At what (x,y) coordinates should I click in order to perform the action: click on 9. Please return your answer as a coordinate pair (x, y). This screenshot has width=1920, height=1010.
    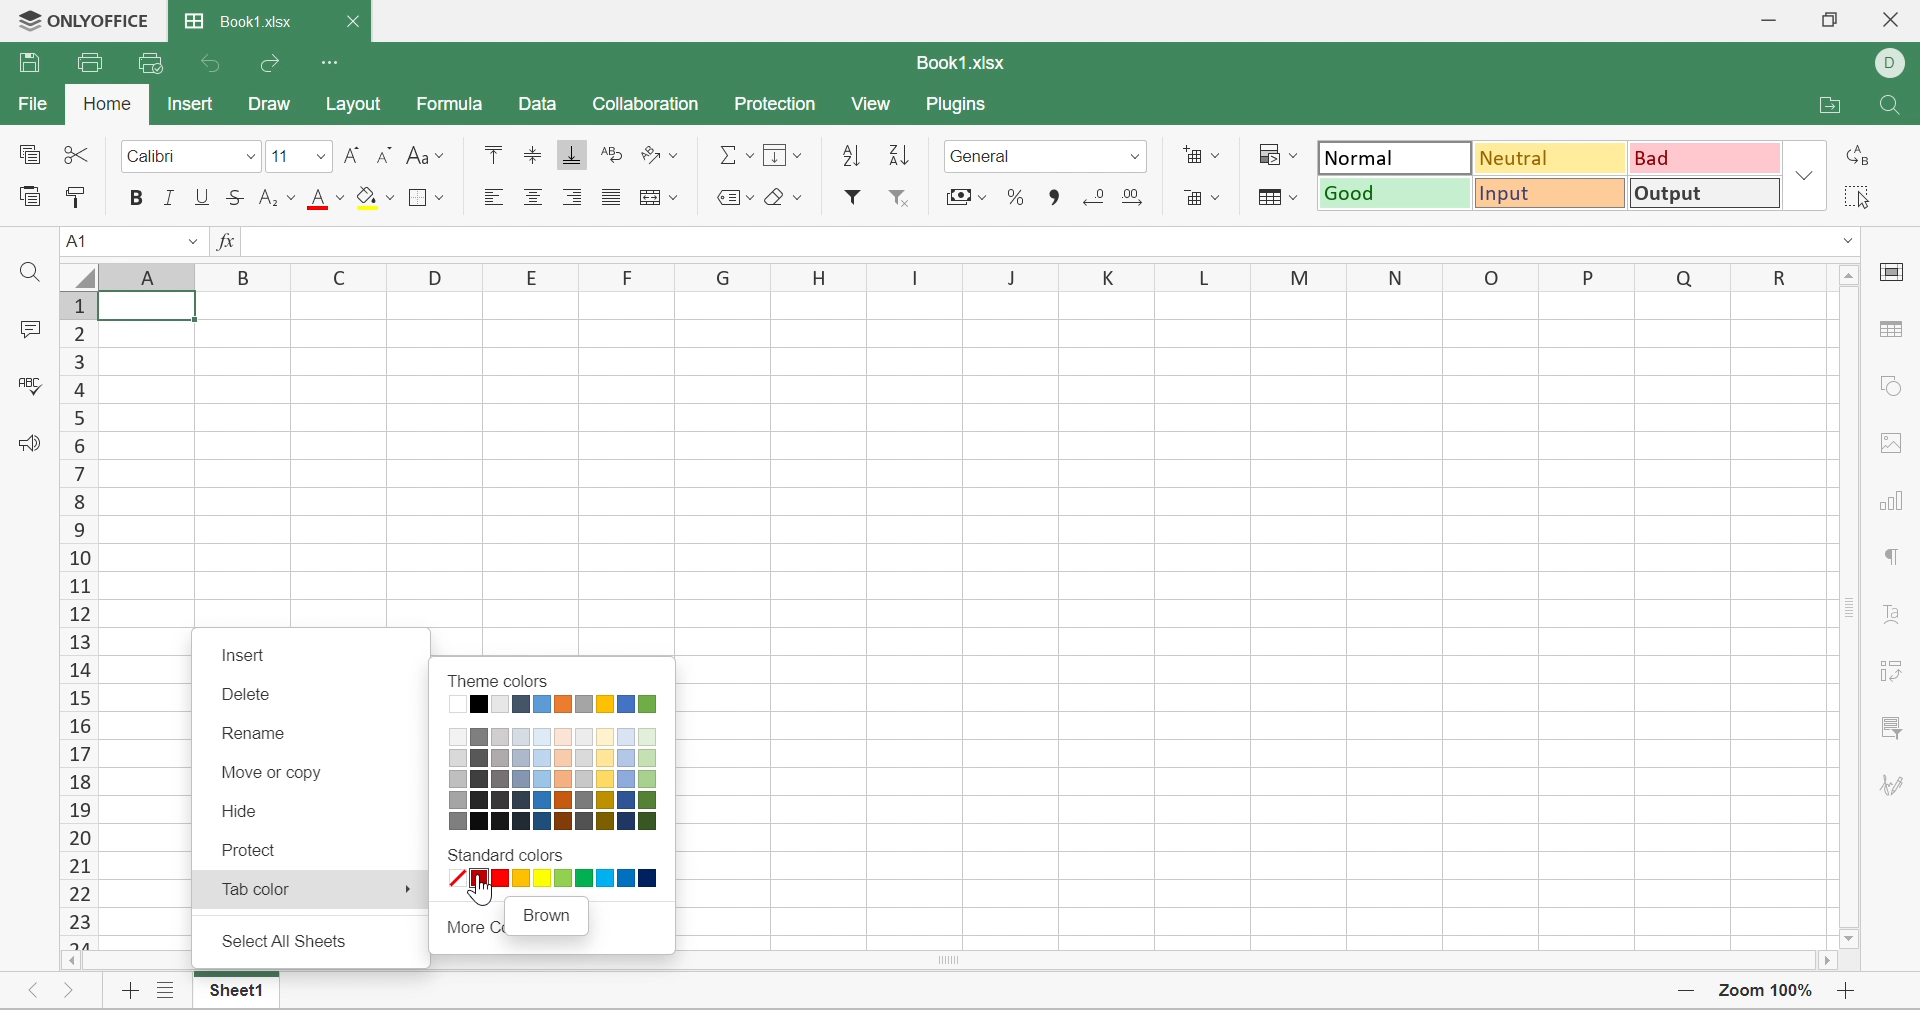
    Looking at the image, I should click on (82, 532).